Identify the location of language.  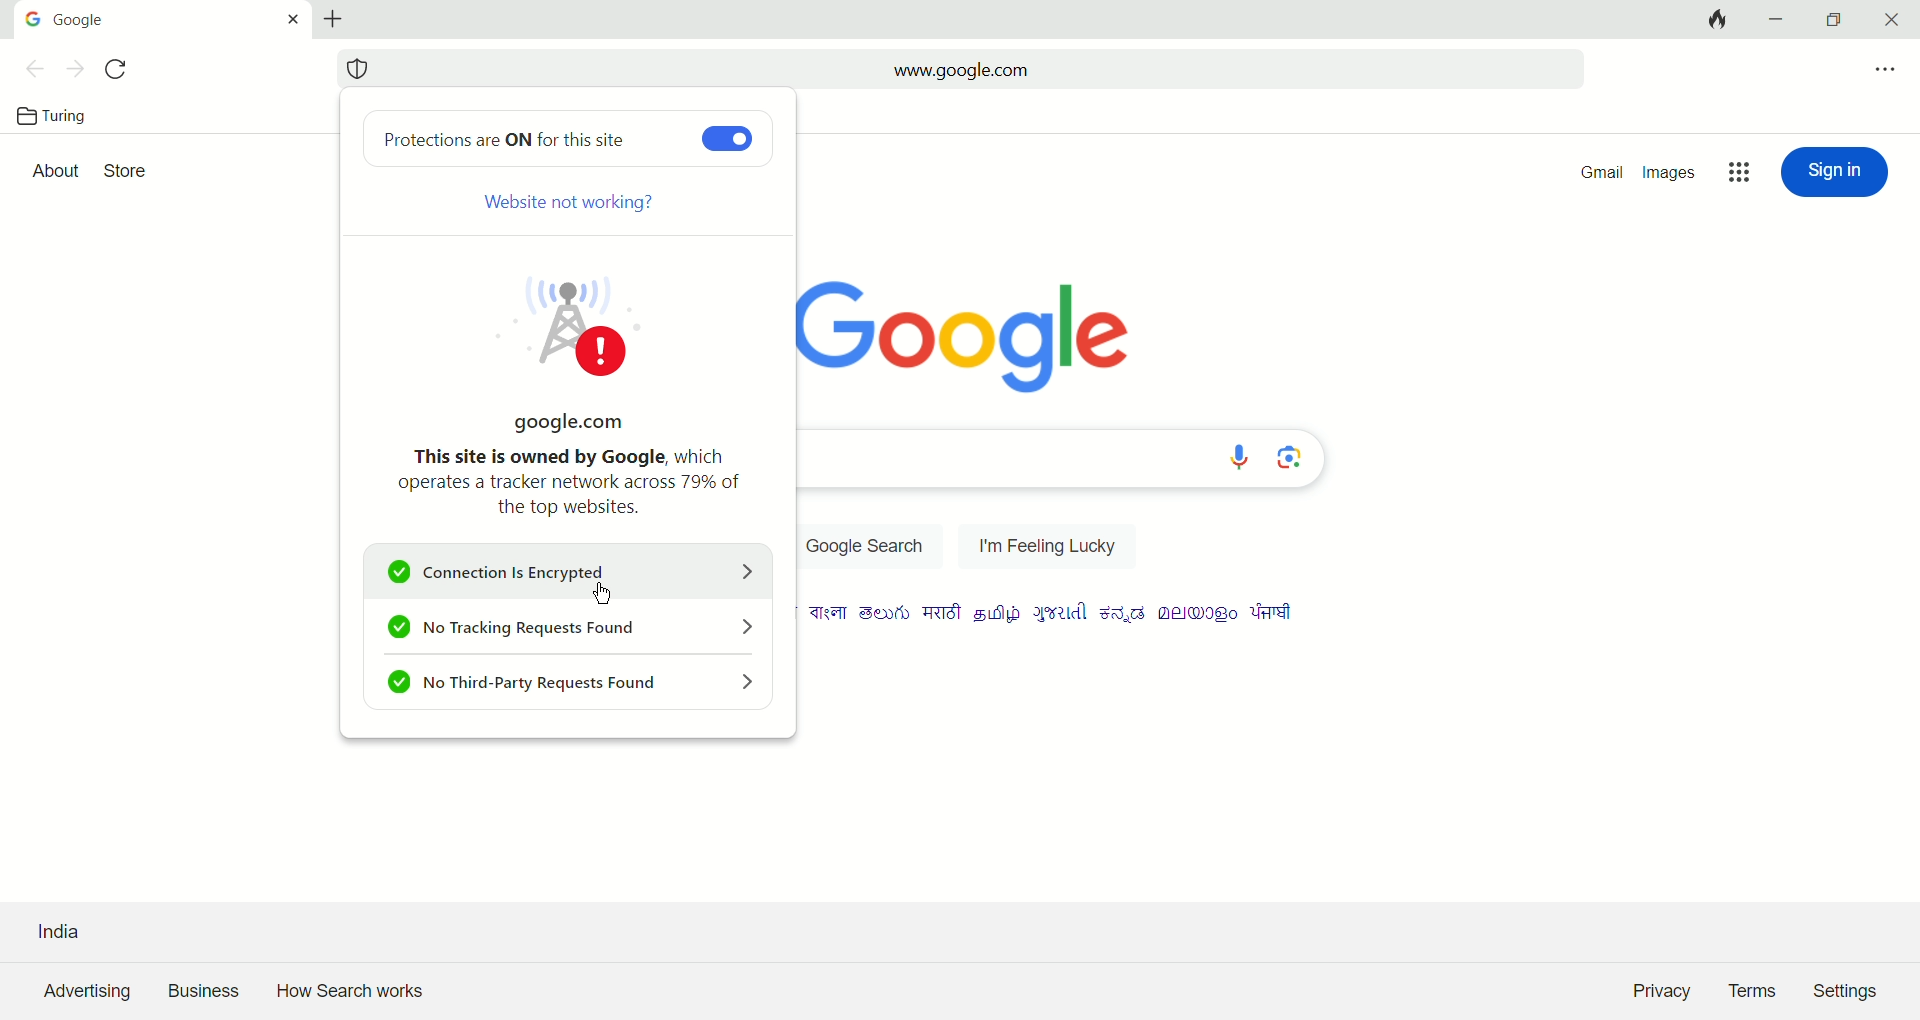
(831, 613).